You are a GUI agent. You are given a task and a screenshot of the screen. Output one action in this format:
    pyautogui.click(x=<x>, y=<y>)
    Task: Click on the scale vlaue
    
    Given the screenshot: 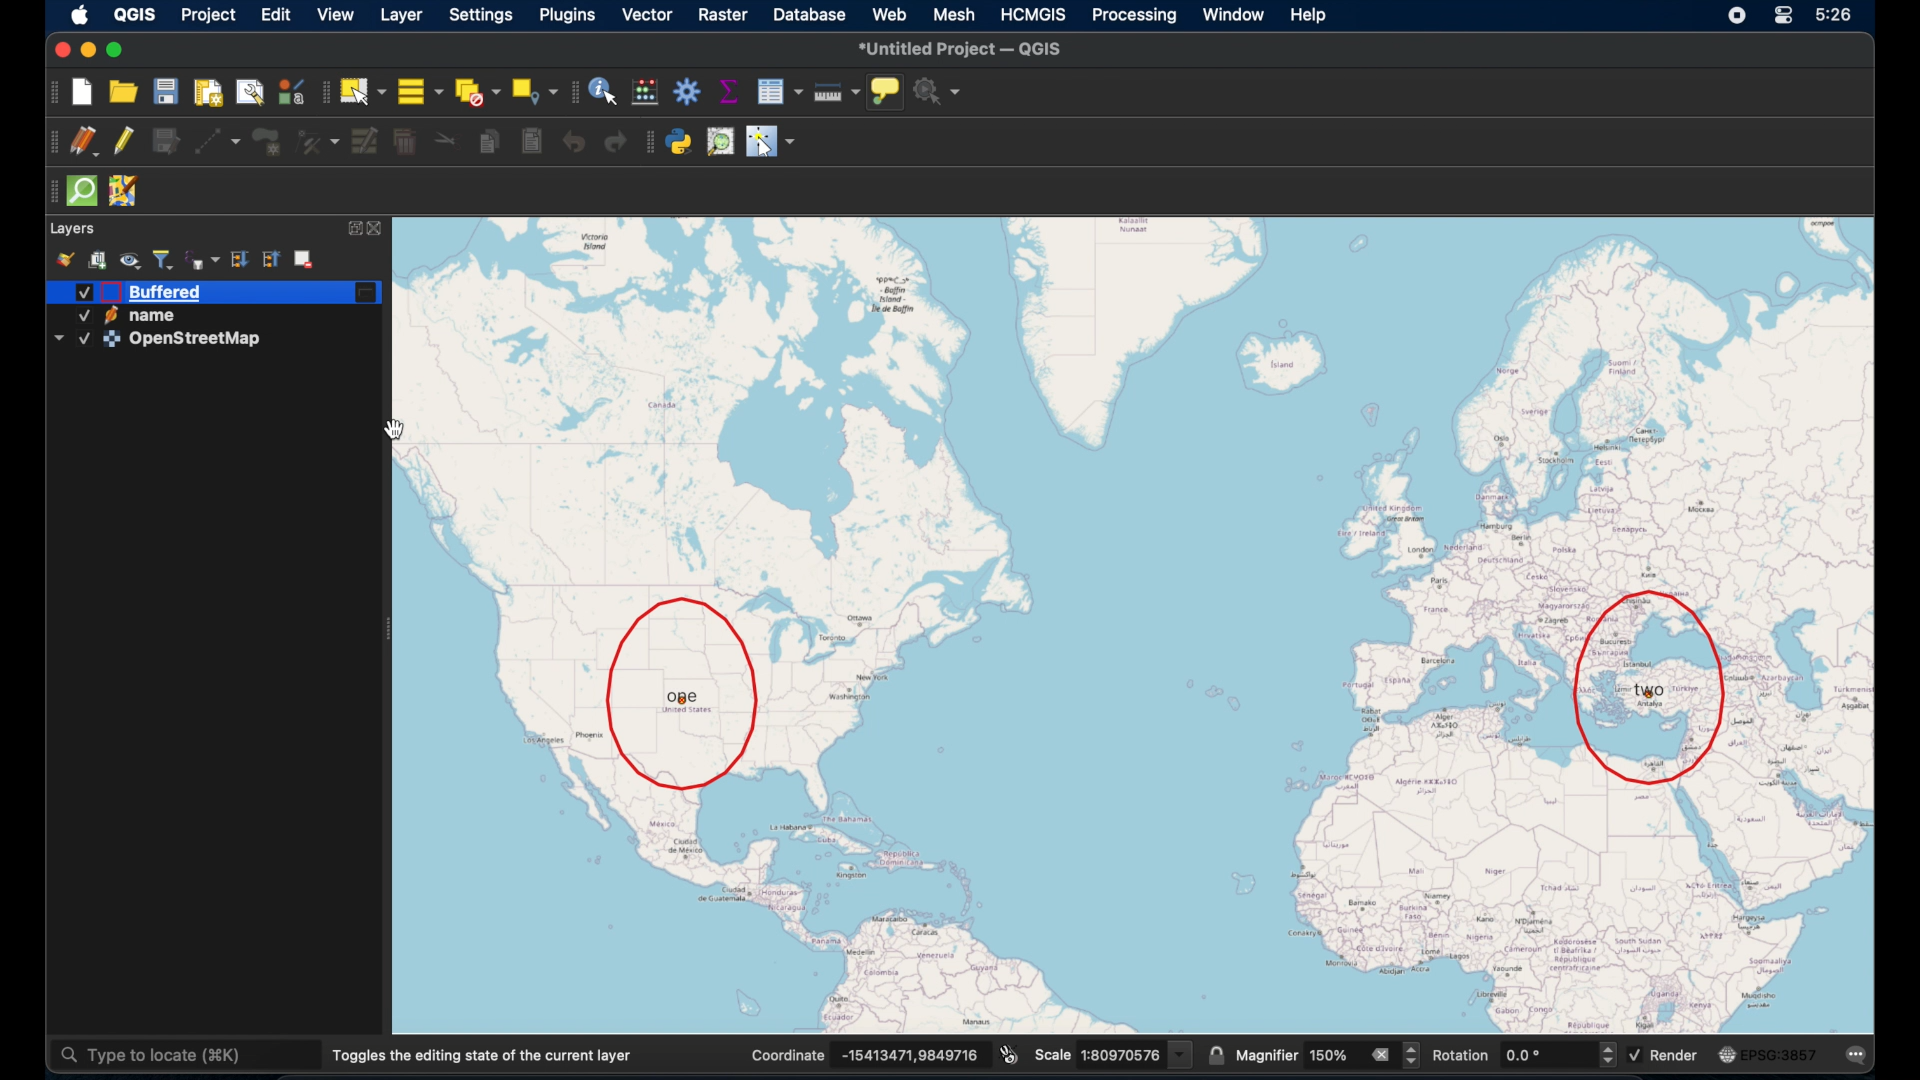 What is the action you would take?
    pyautogui.click(x=1121, y=1054)
    